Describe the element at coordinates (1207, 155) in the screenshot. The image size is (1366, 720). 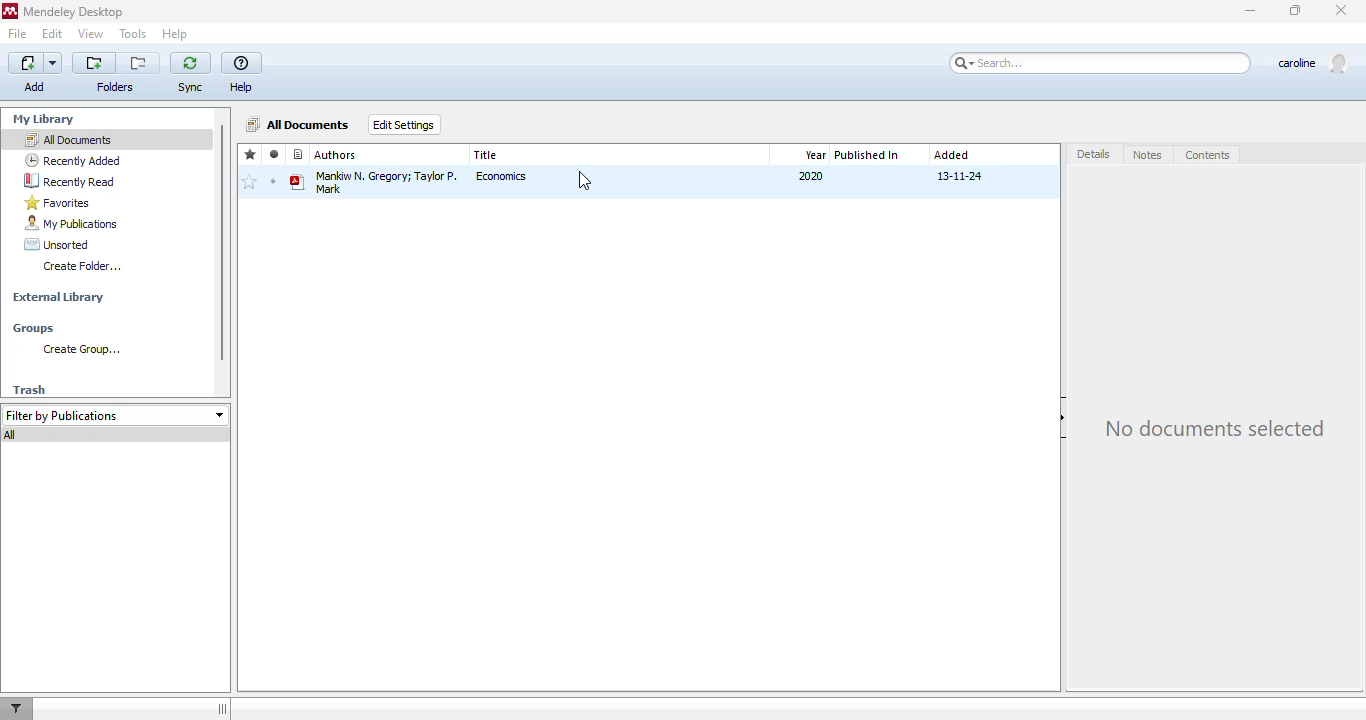
I see `contents` at that location.